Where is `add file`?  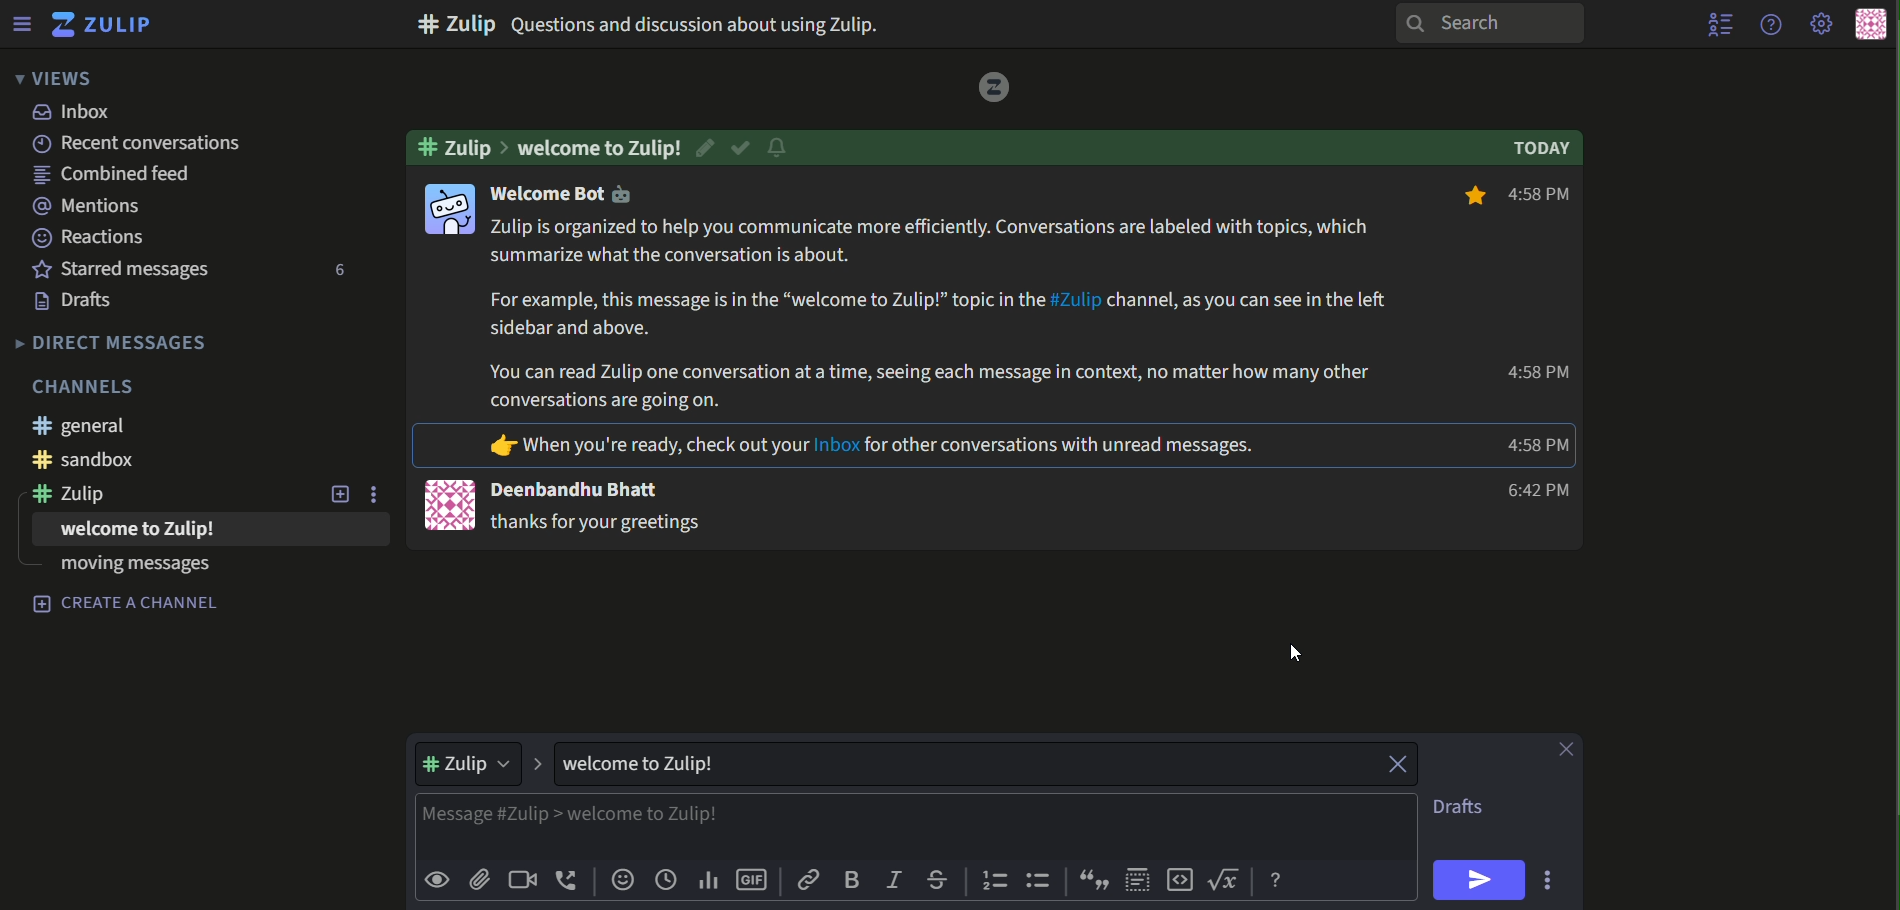
add file is located at coordinates (480, 881).